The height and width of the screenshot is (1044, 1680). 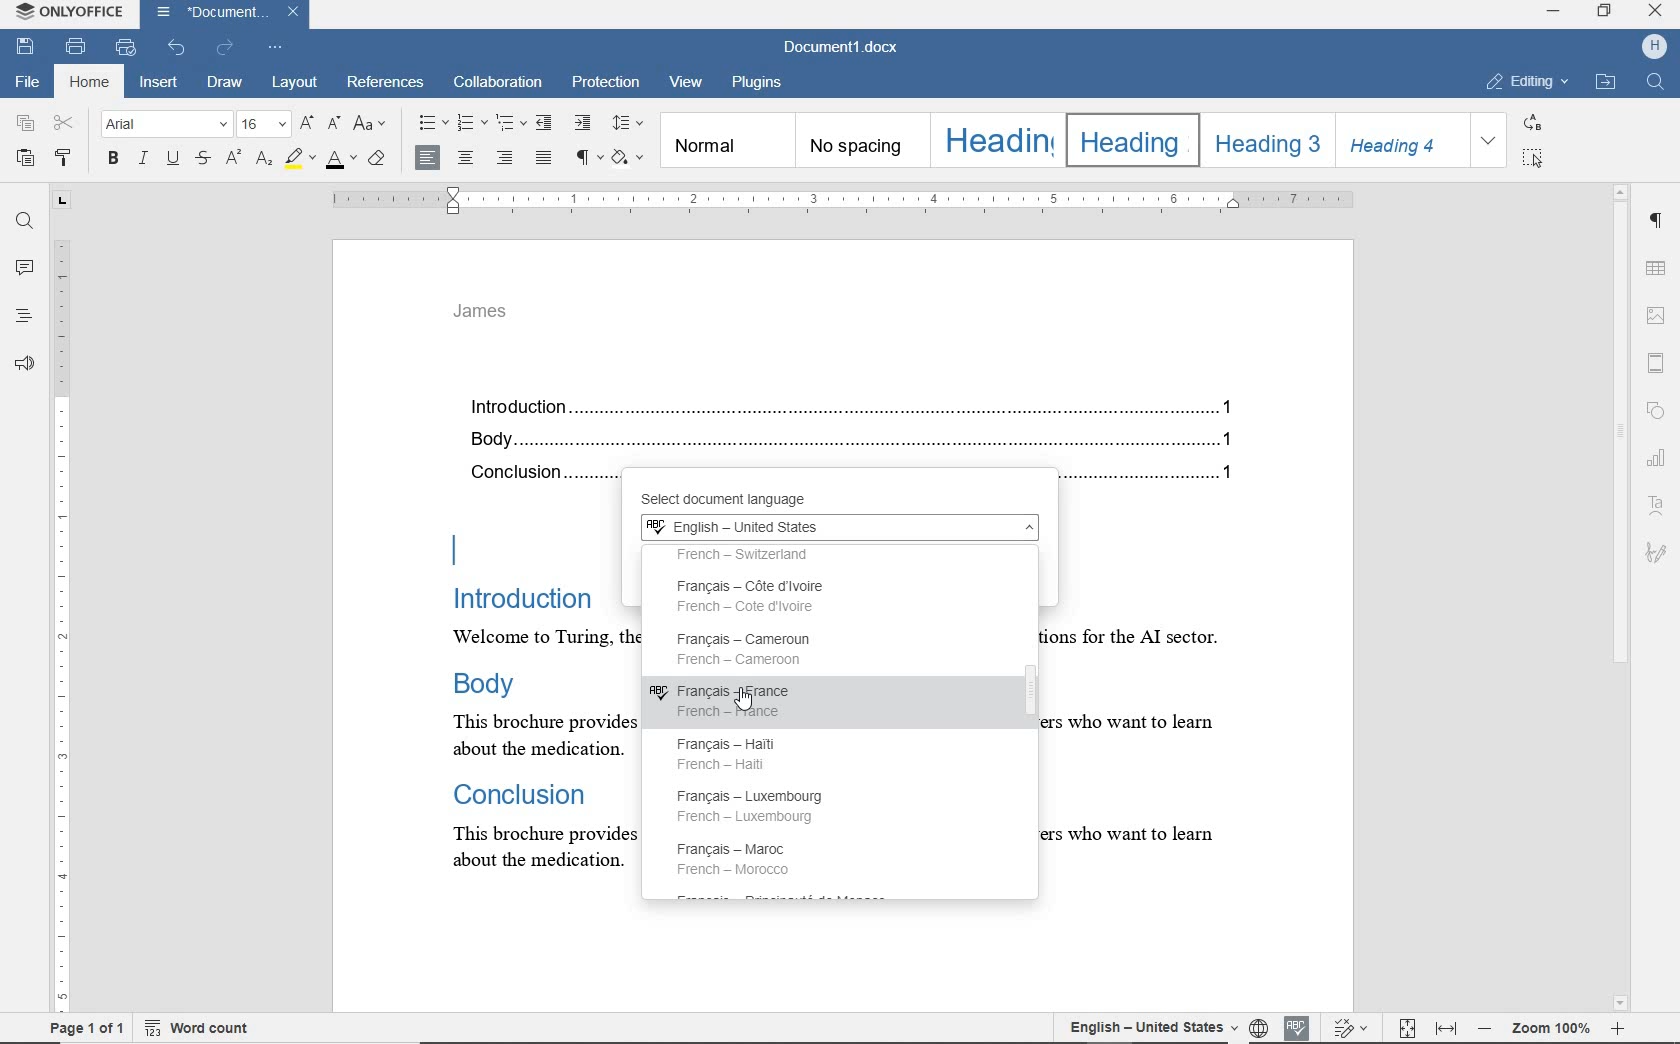 What do you see at coordinates (263, 125) in the screenshot?
I see `font size` at bounding box center [263, 125].